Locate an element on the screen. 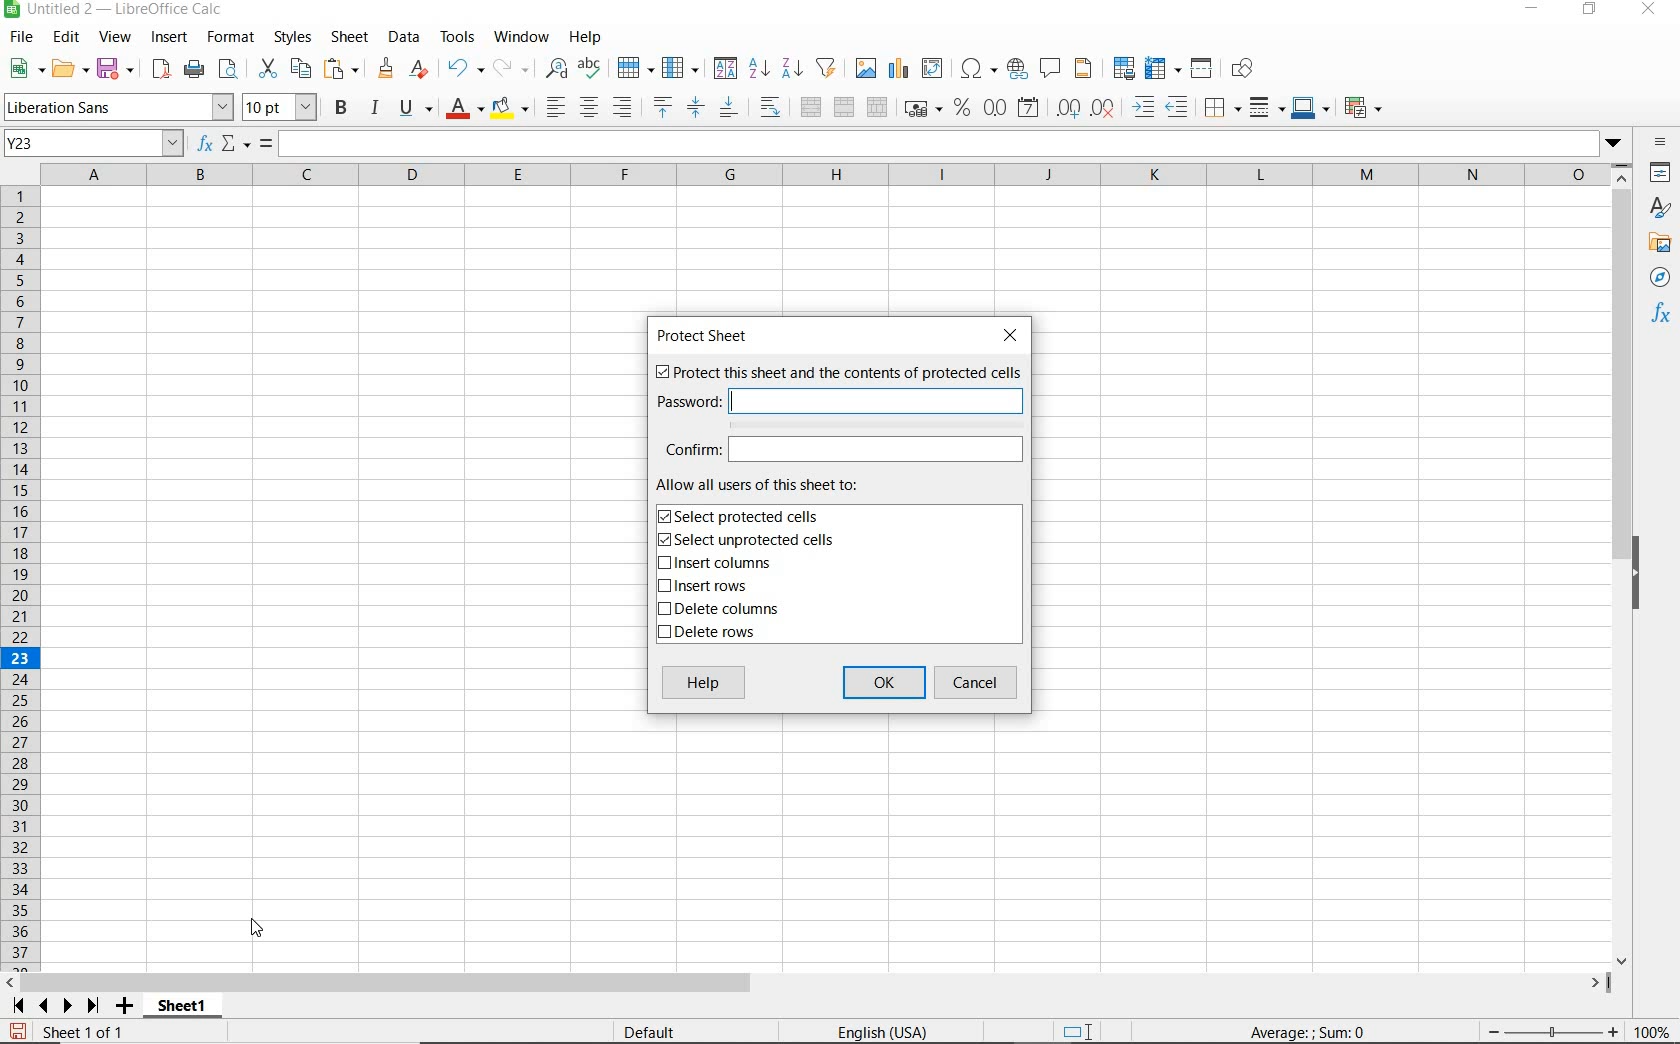  INSERT COMMENT is located at coordinates (1050, 67).